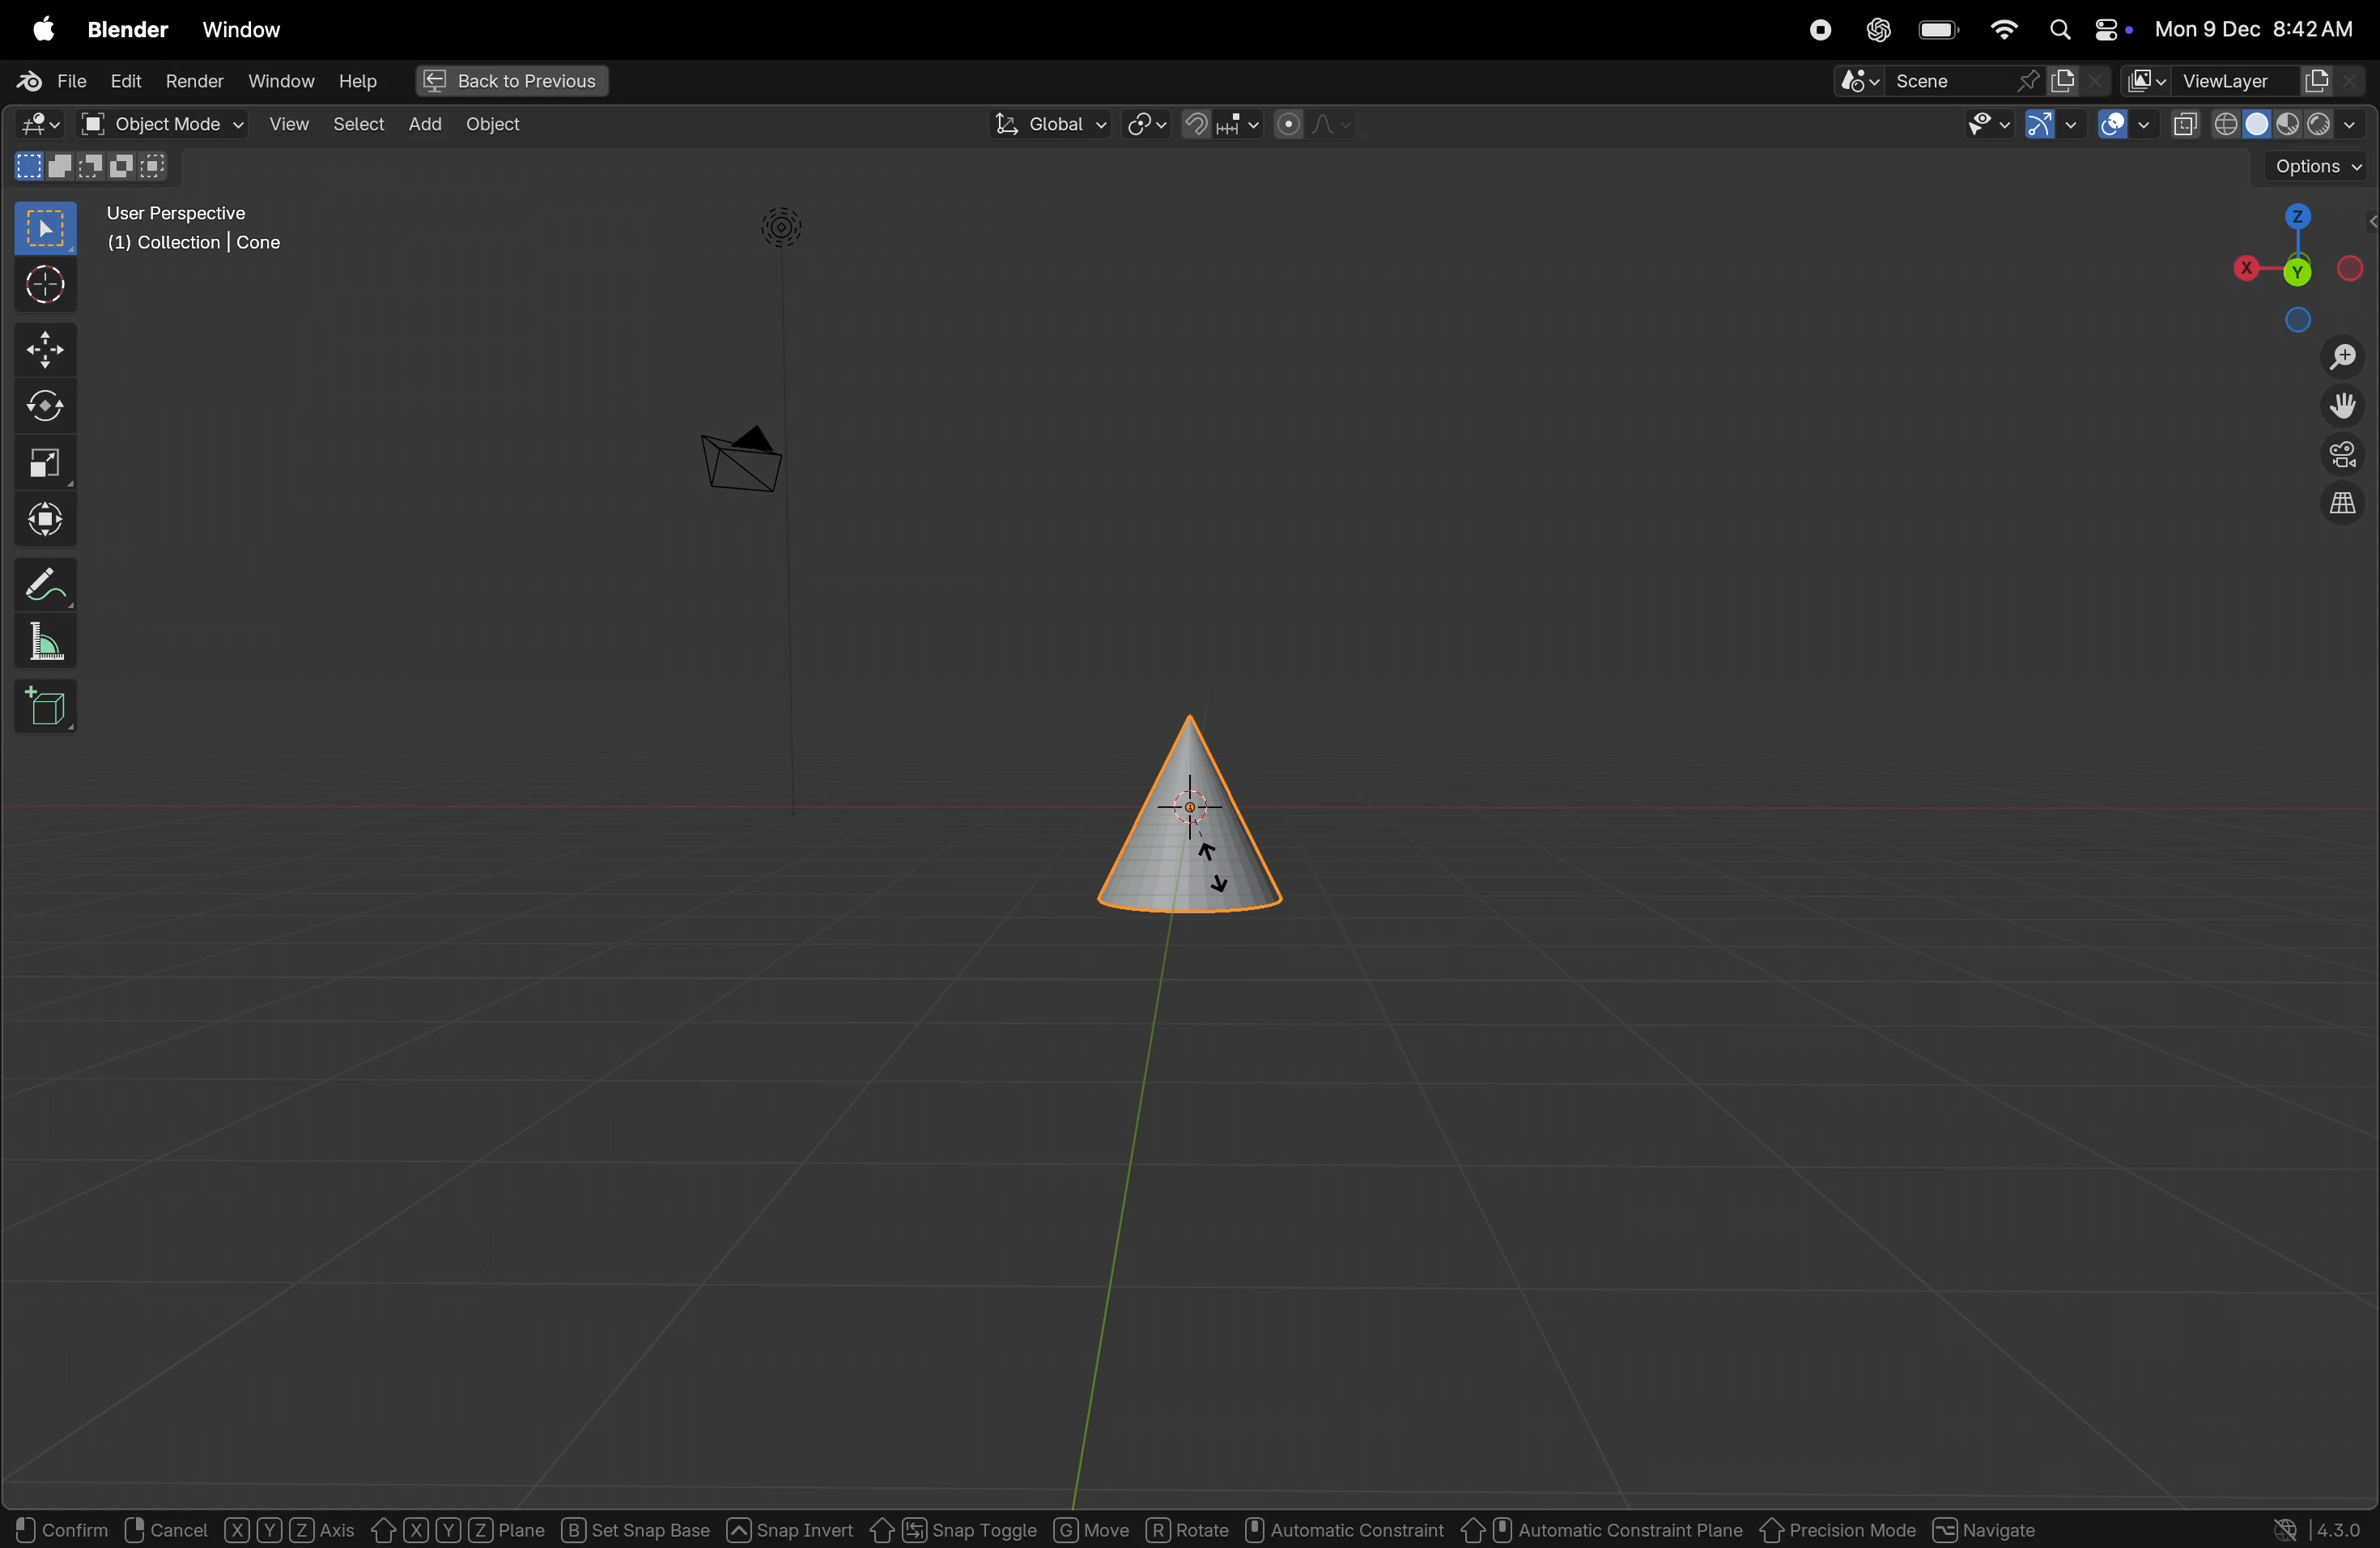 This screenshot has height=1548, width=2380. What do you see at coordinates (456, 1528) in the screenshot?
I see `X Y Z Plane` at bounding box center [456, 1528].